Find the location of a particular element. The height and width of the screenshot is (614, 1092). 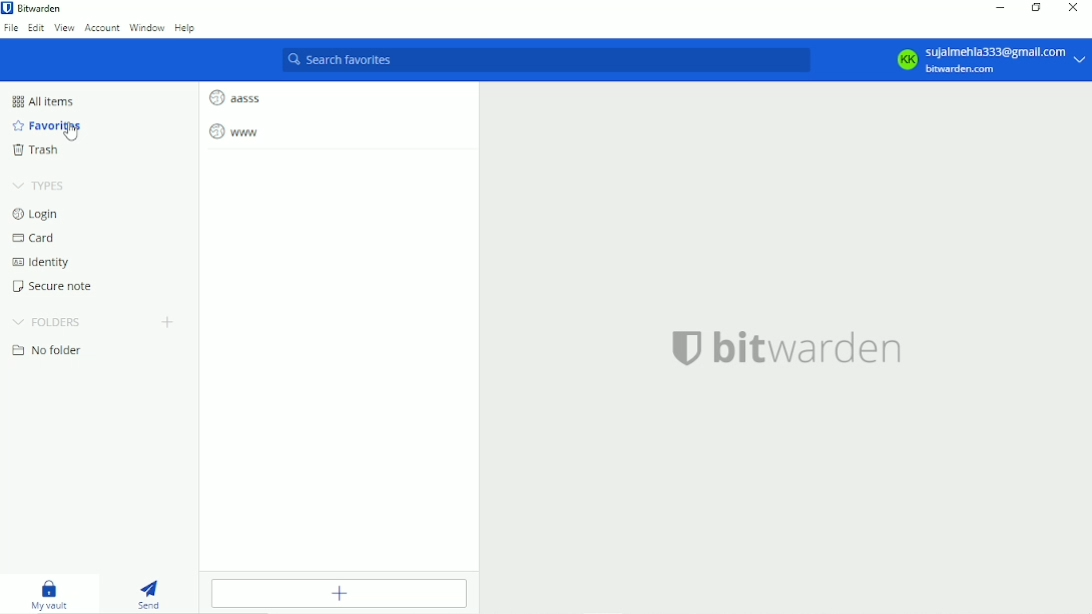

www is located at coordinates (236, 133).